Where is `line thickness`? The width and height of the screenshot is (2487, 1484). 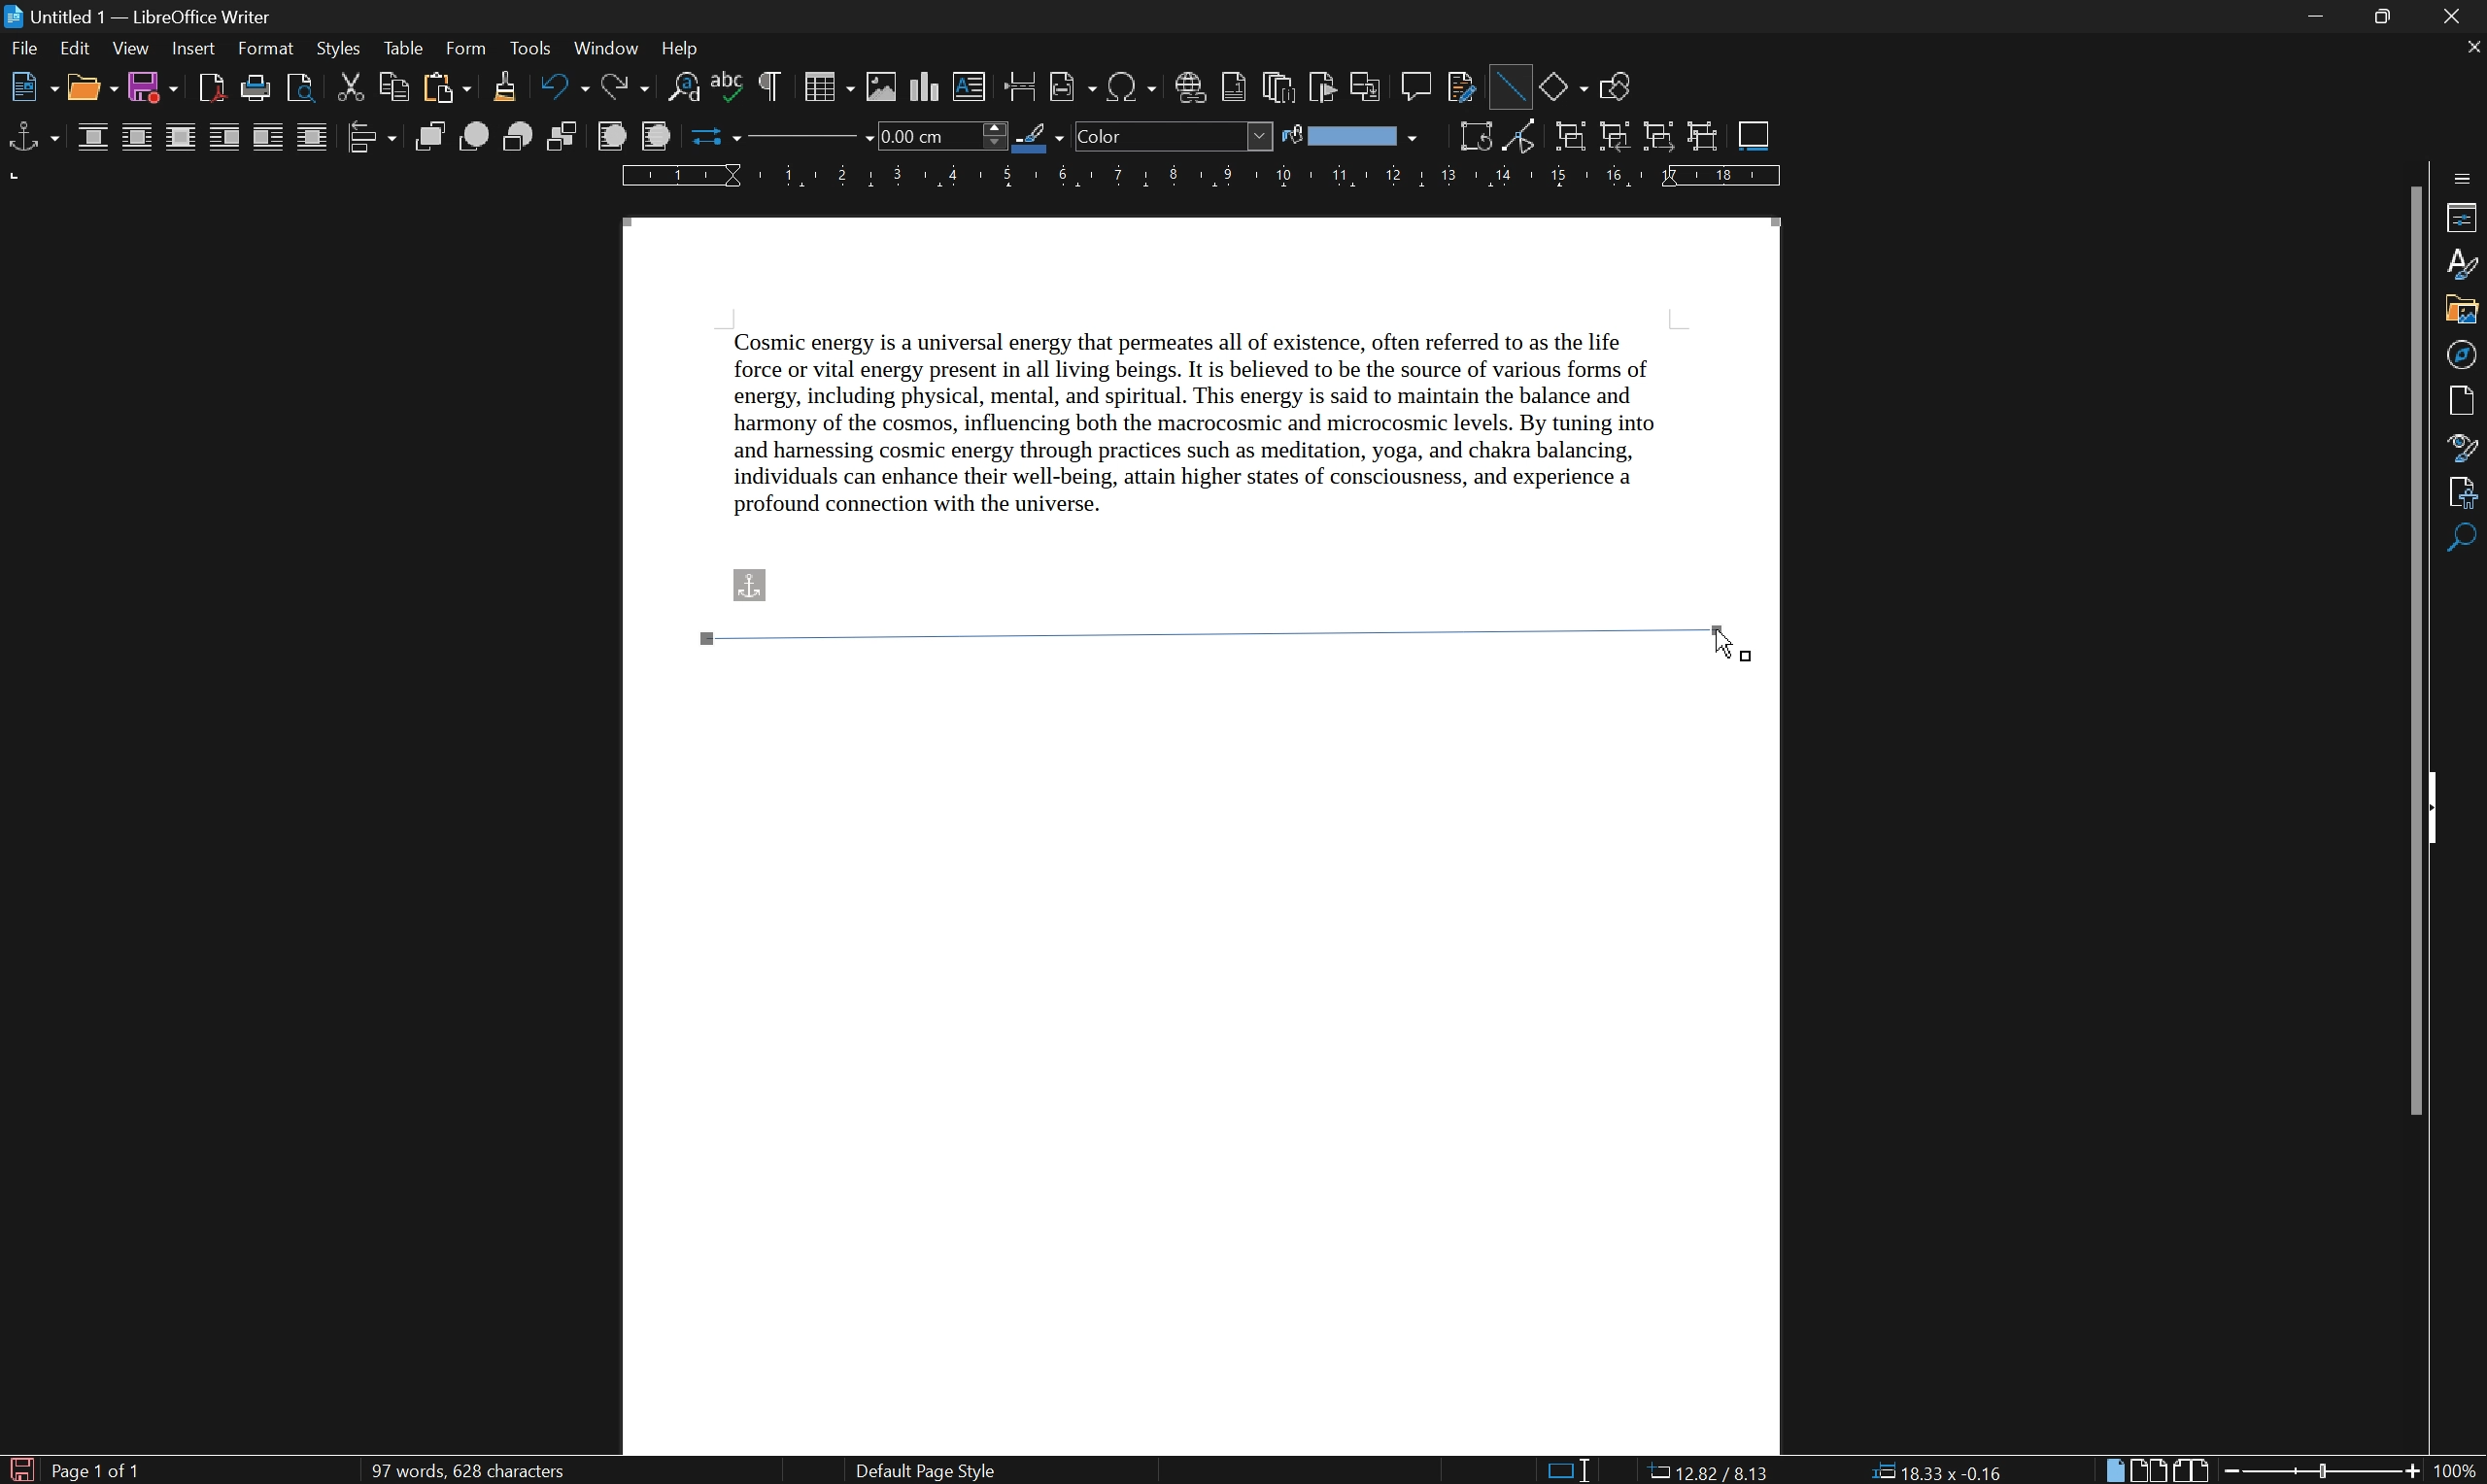 line thickness is located at coordinates (939, 135).